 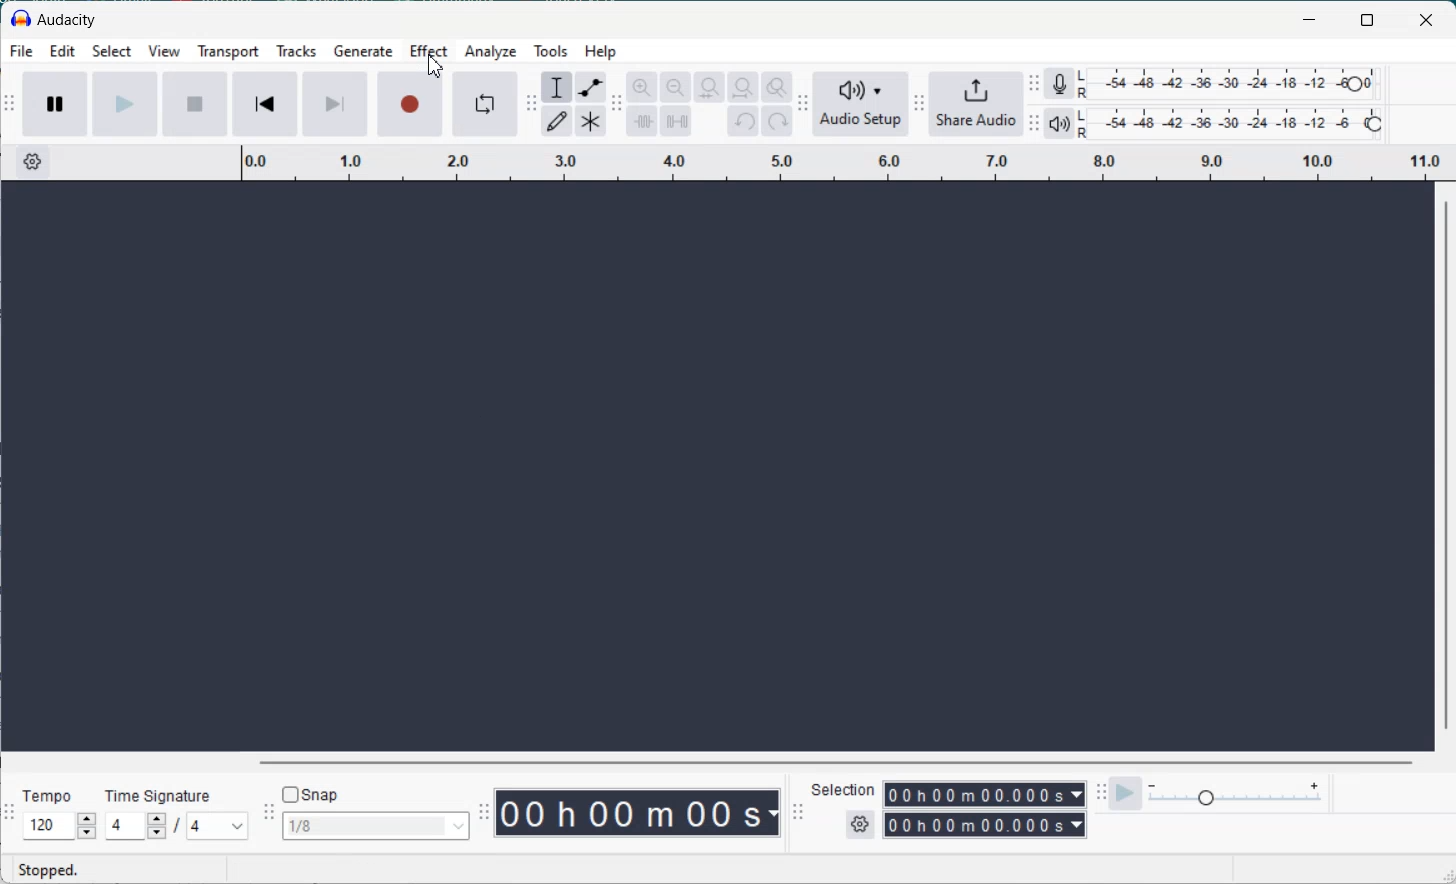 I want to click on Time Signature, so click(x=158, y=792).